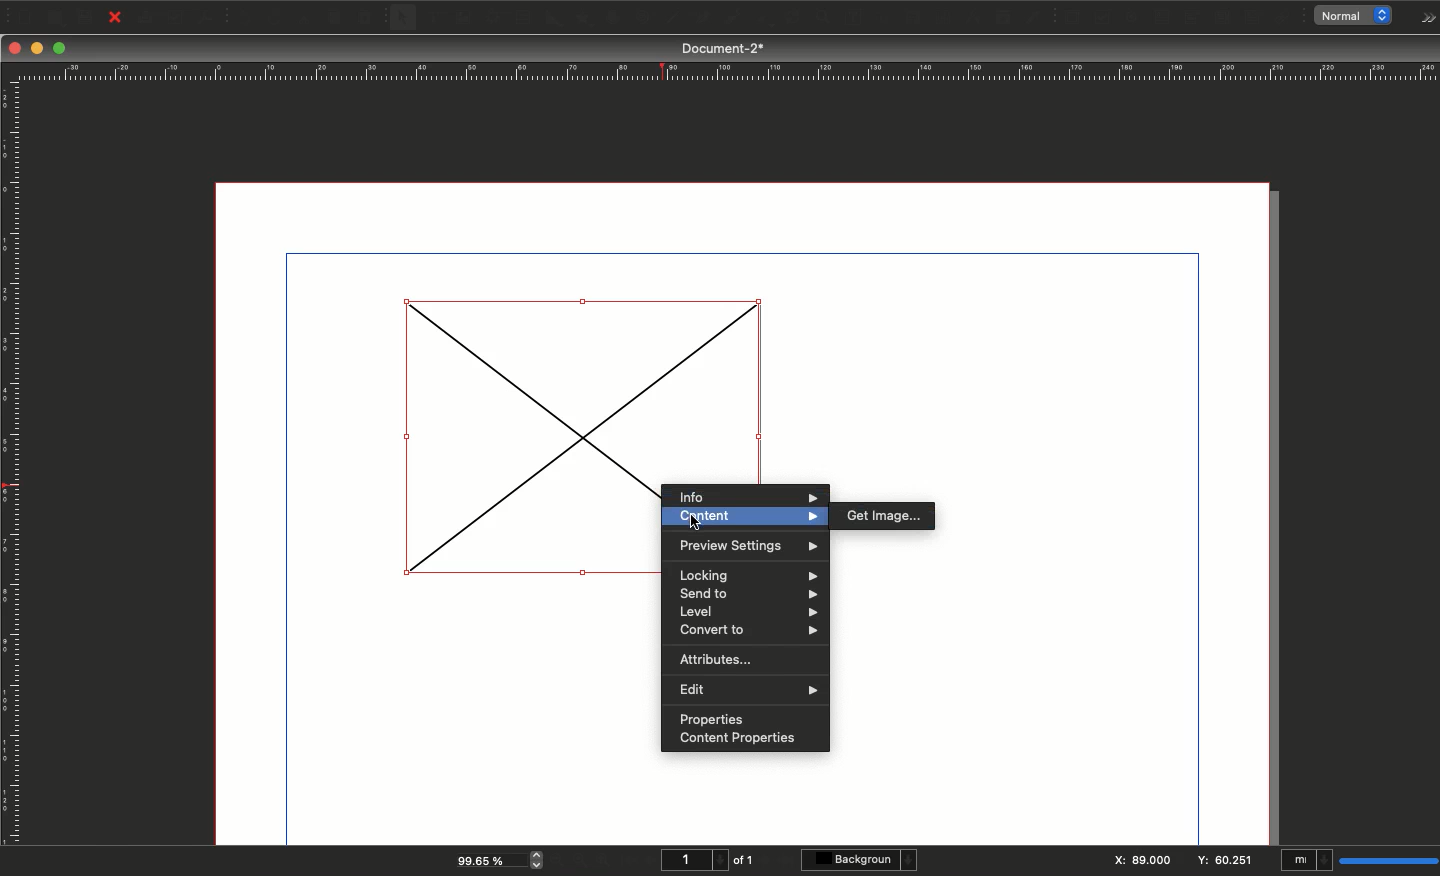 The height and width of the screenshot is (876, 1440). I want to click on Background, so click(862, 860).